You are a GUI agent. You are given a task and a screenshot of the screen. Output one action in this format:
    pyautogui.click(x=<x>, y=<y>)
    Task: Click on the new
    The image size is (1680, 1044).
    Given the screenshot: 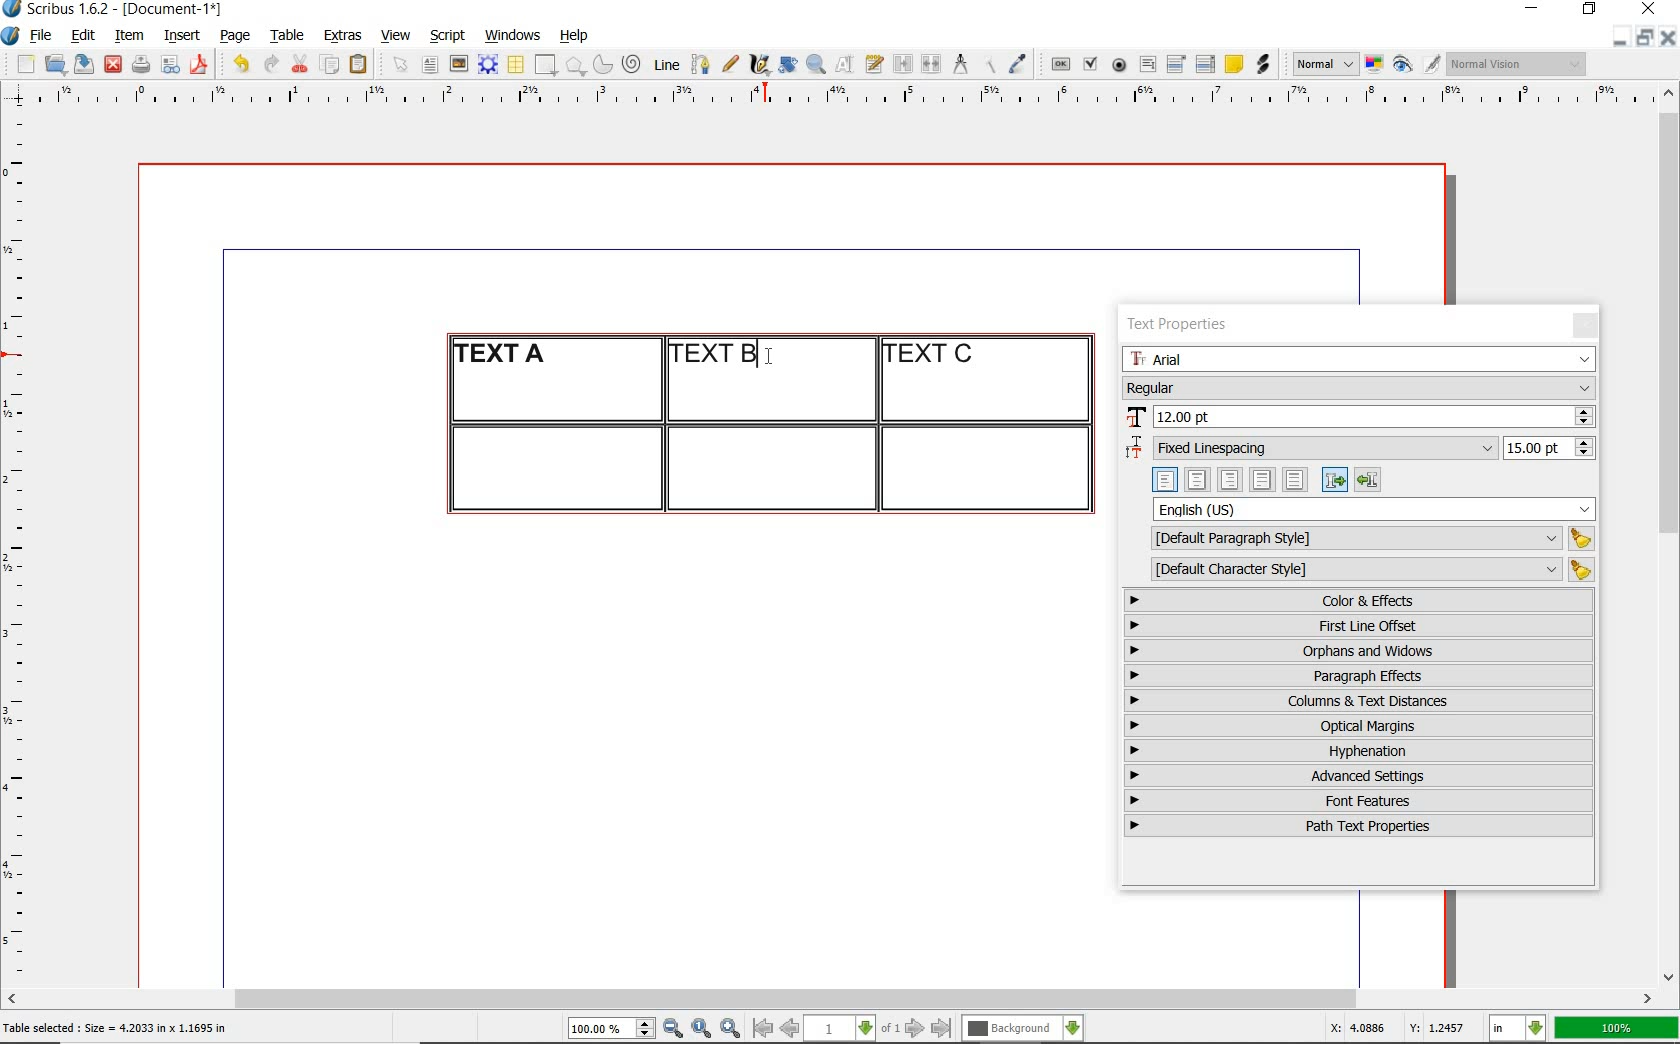 What is the action you would take?
    pyautogui.click(x=23, y=64)
    